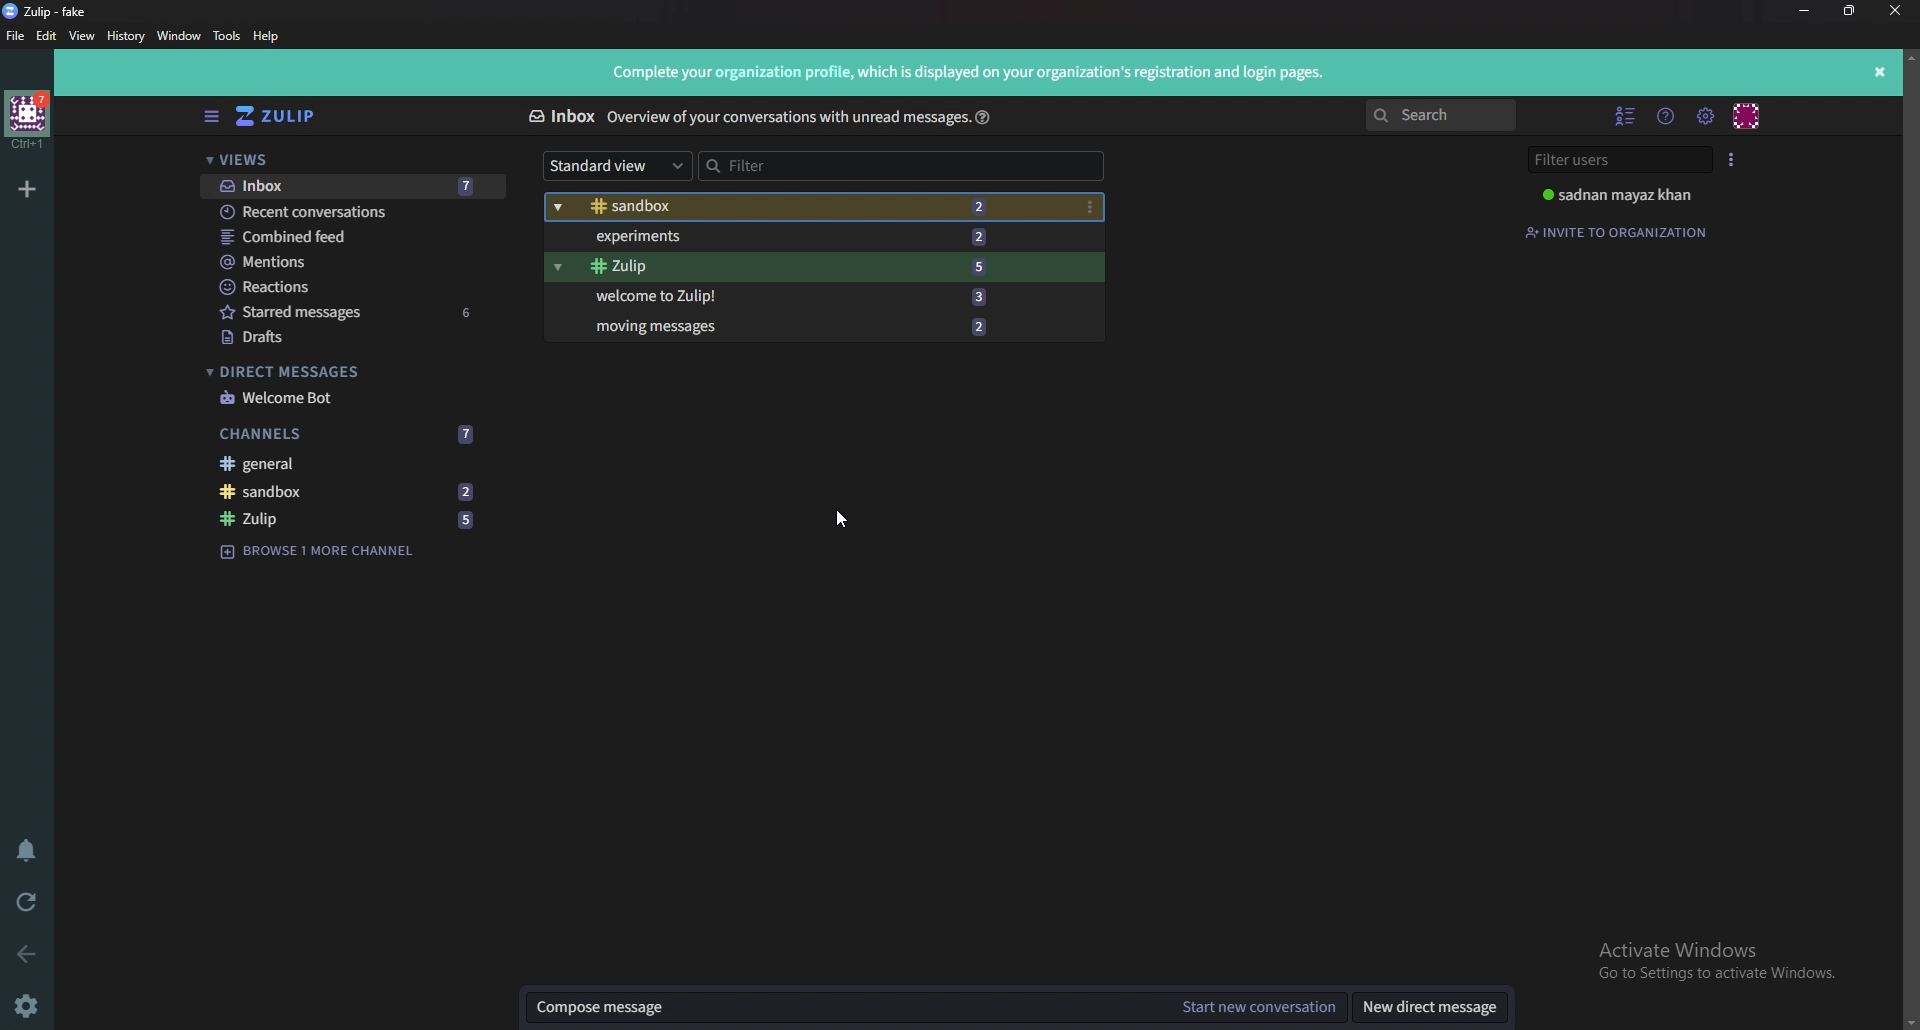 The width and height of the screenshot is (1920, 1030). Describe the element at coordinates (1619, 231) in the screenshot. I see `Invite to organization` at that location.